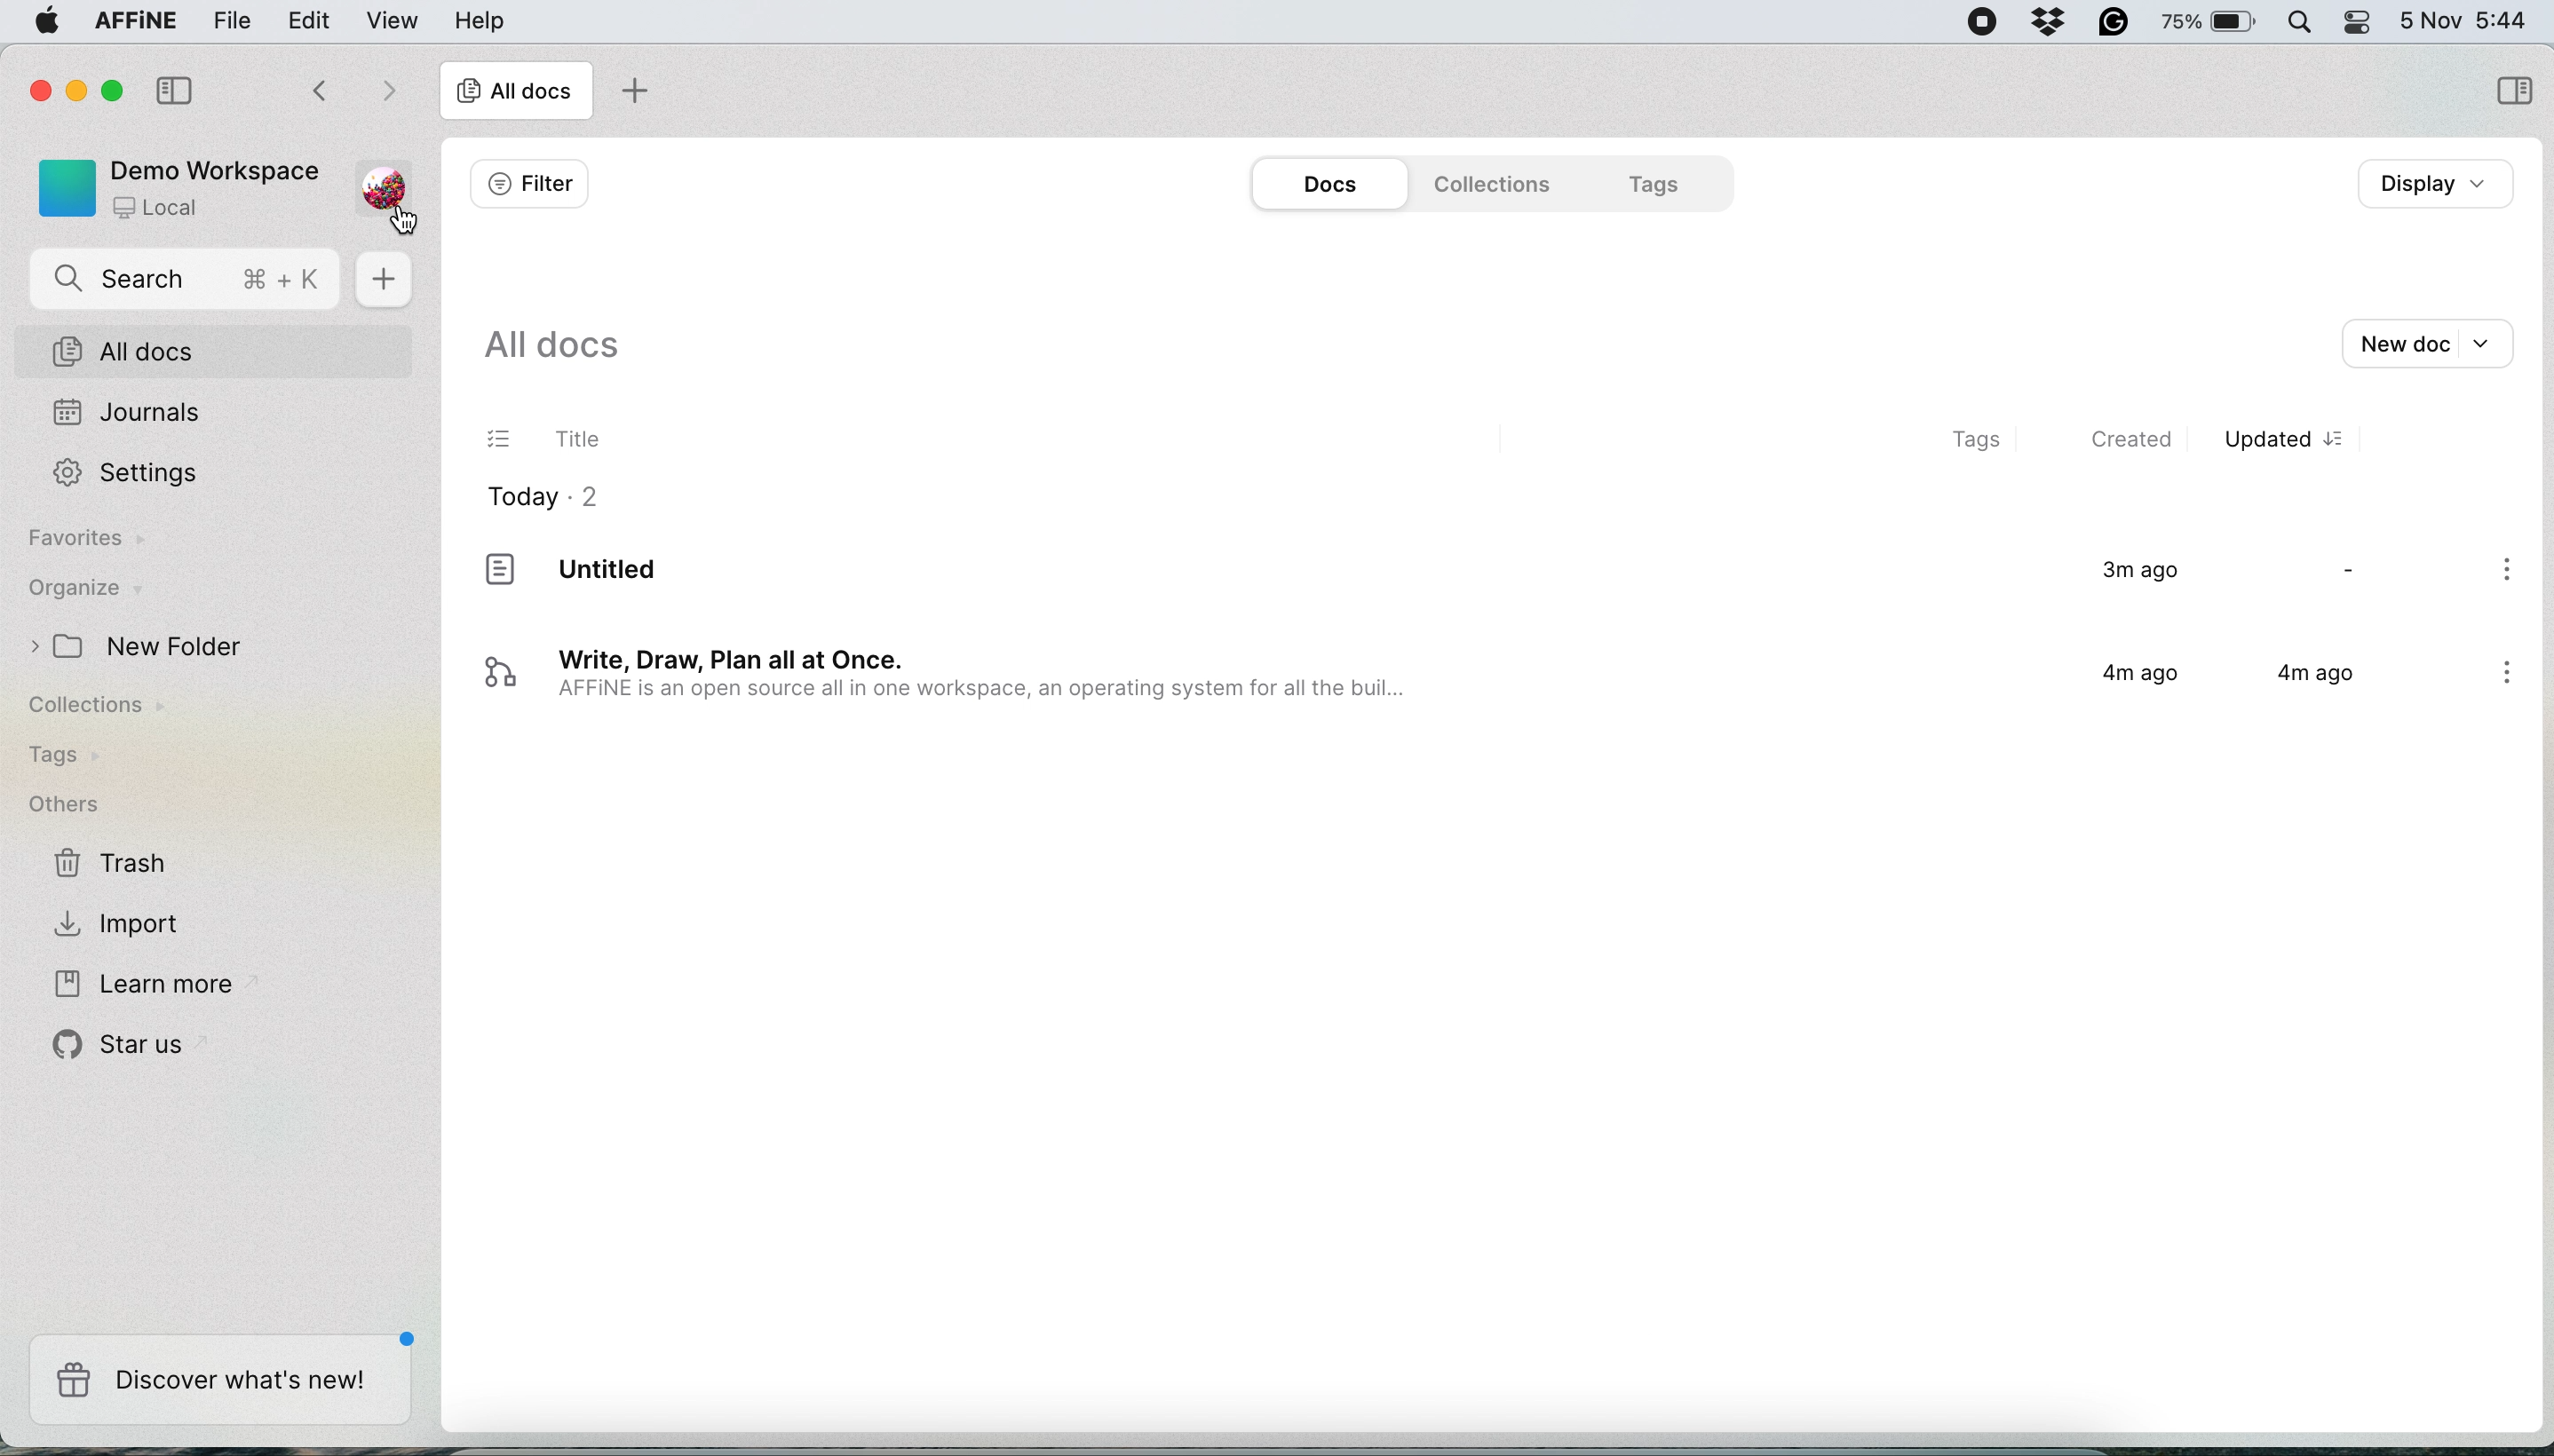  I want to click on 3m ago, so click(2127, 572).